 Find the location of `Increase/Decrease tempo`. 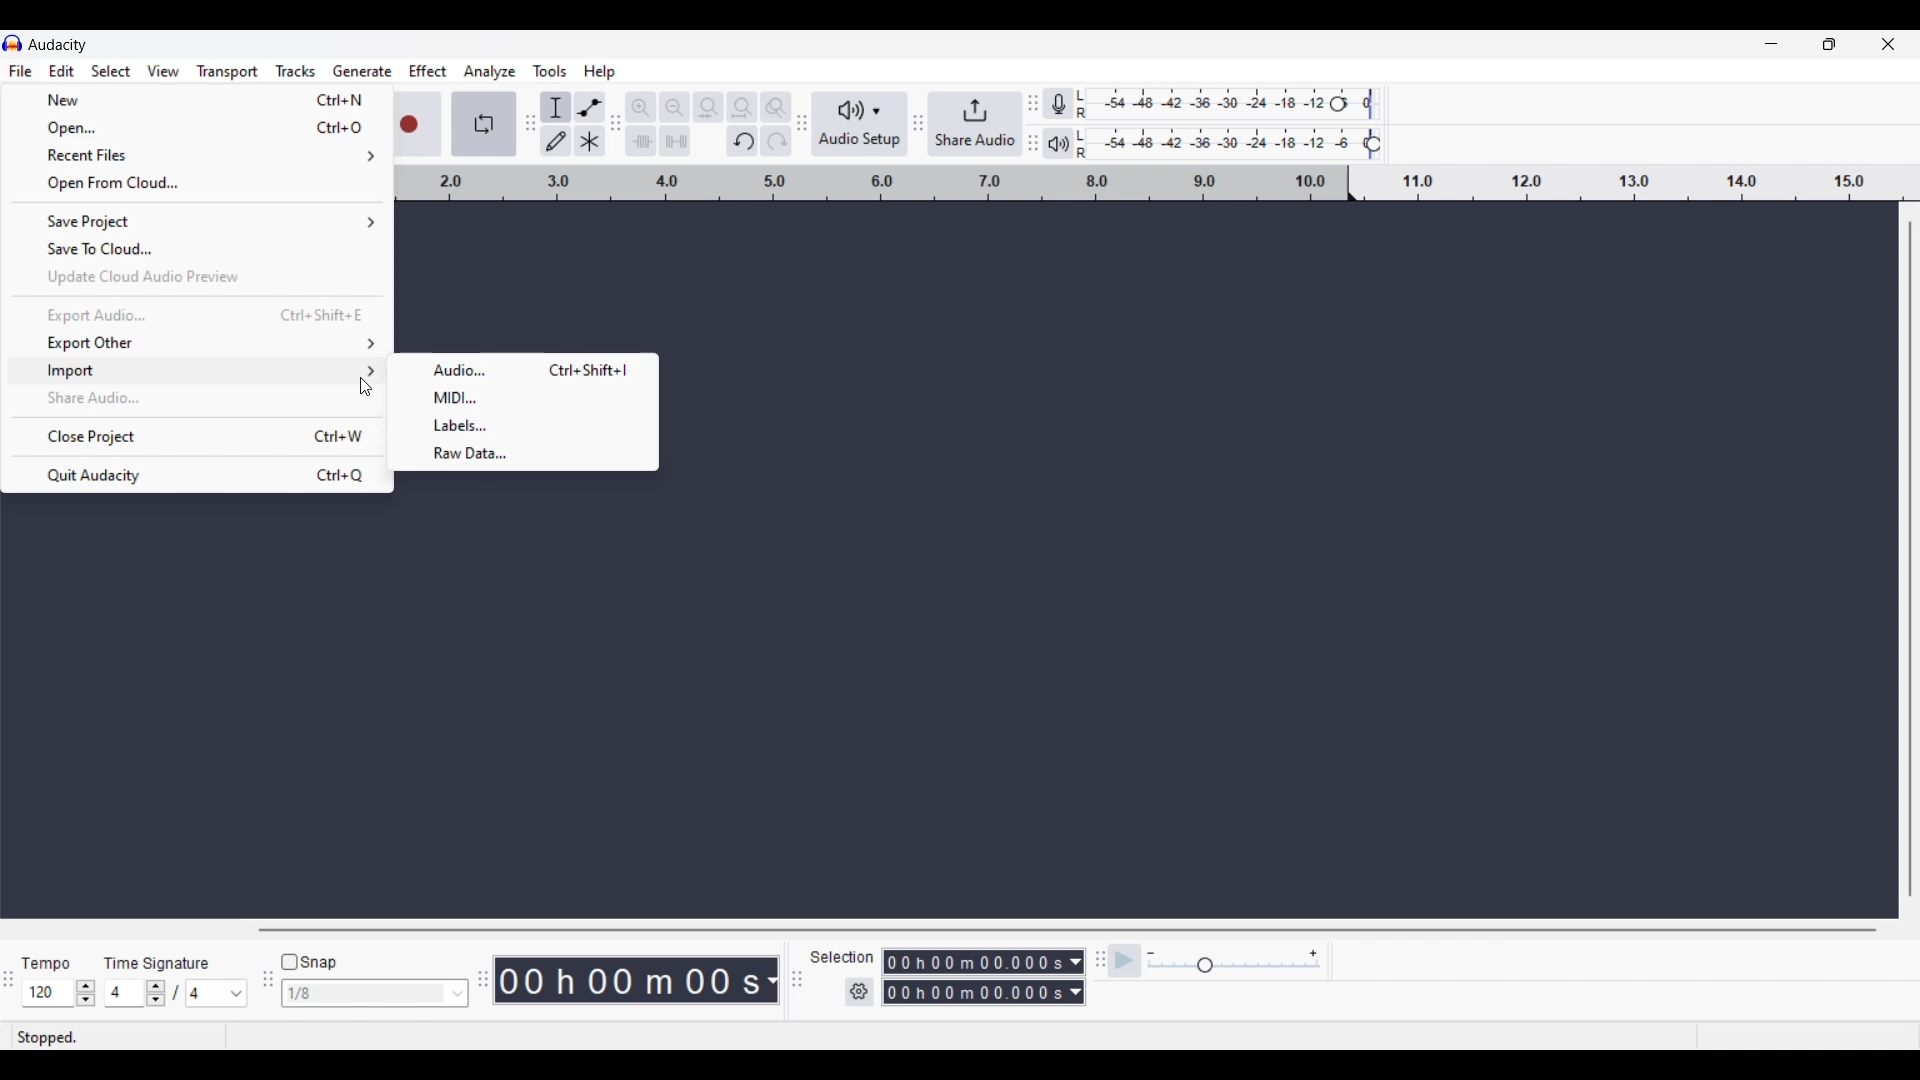

Increase/Decrease tempo is located at coordinates (86, 993).